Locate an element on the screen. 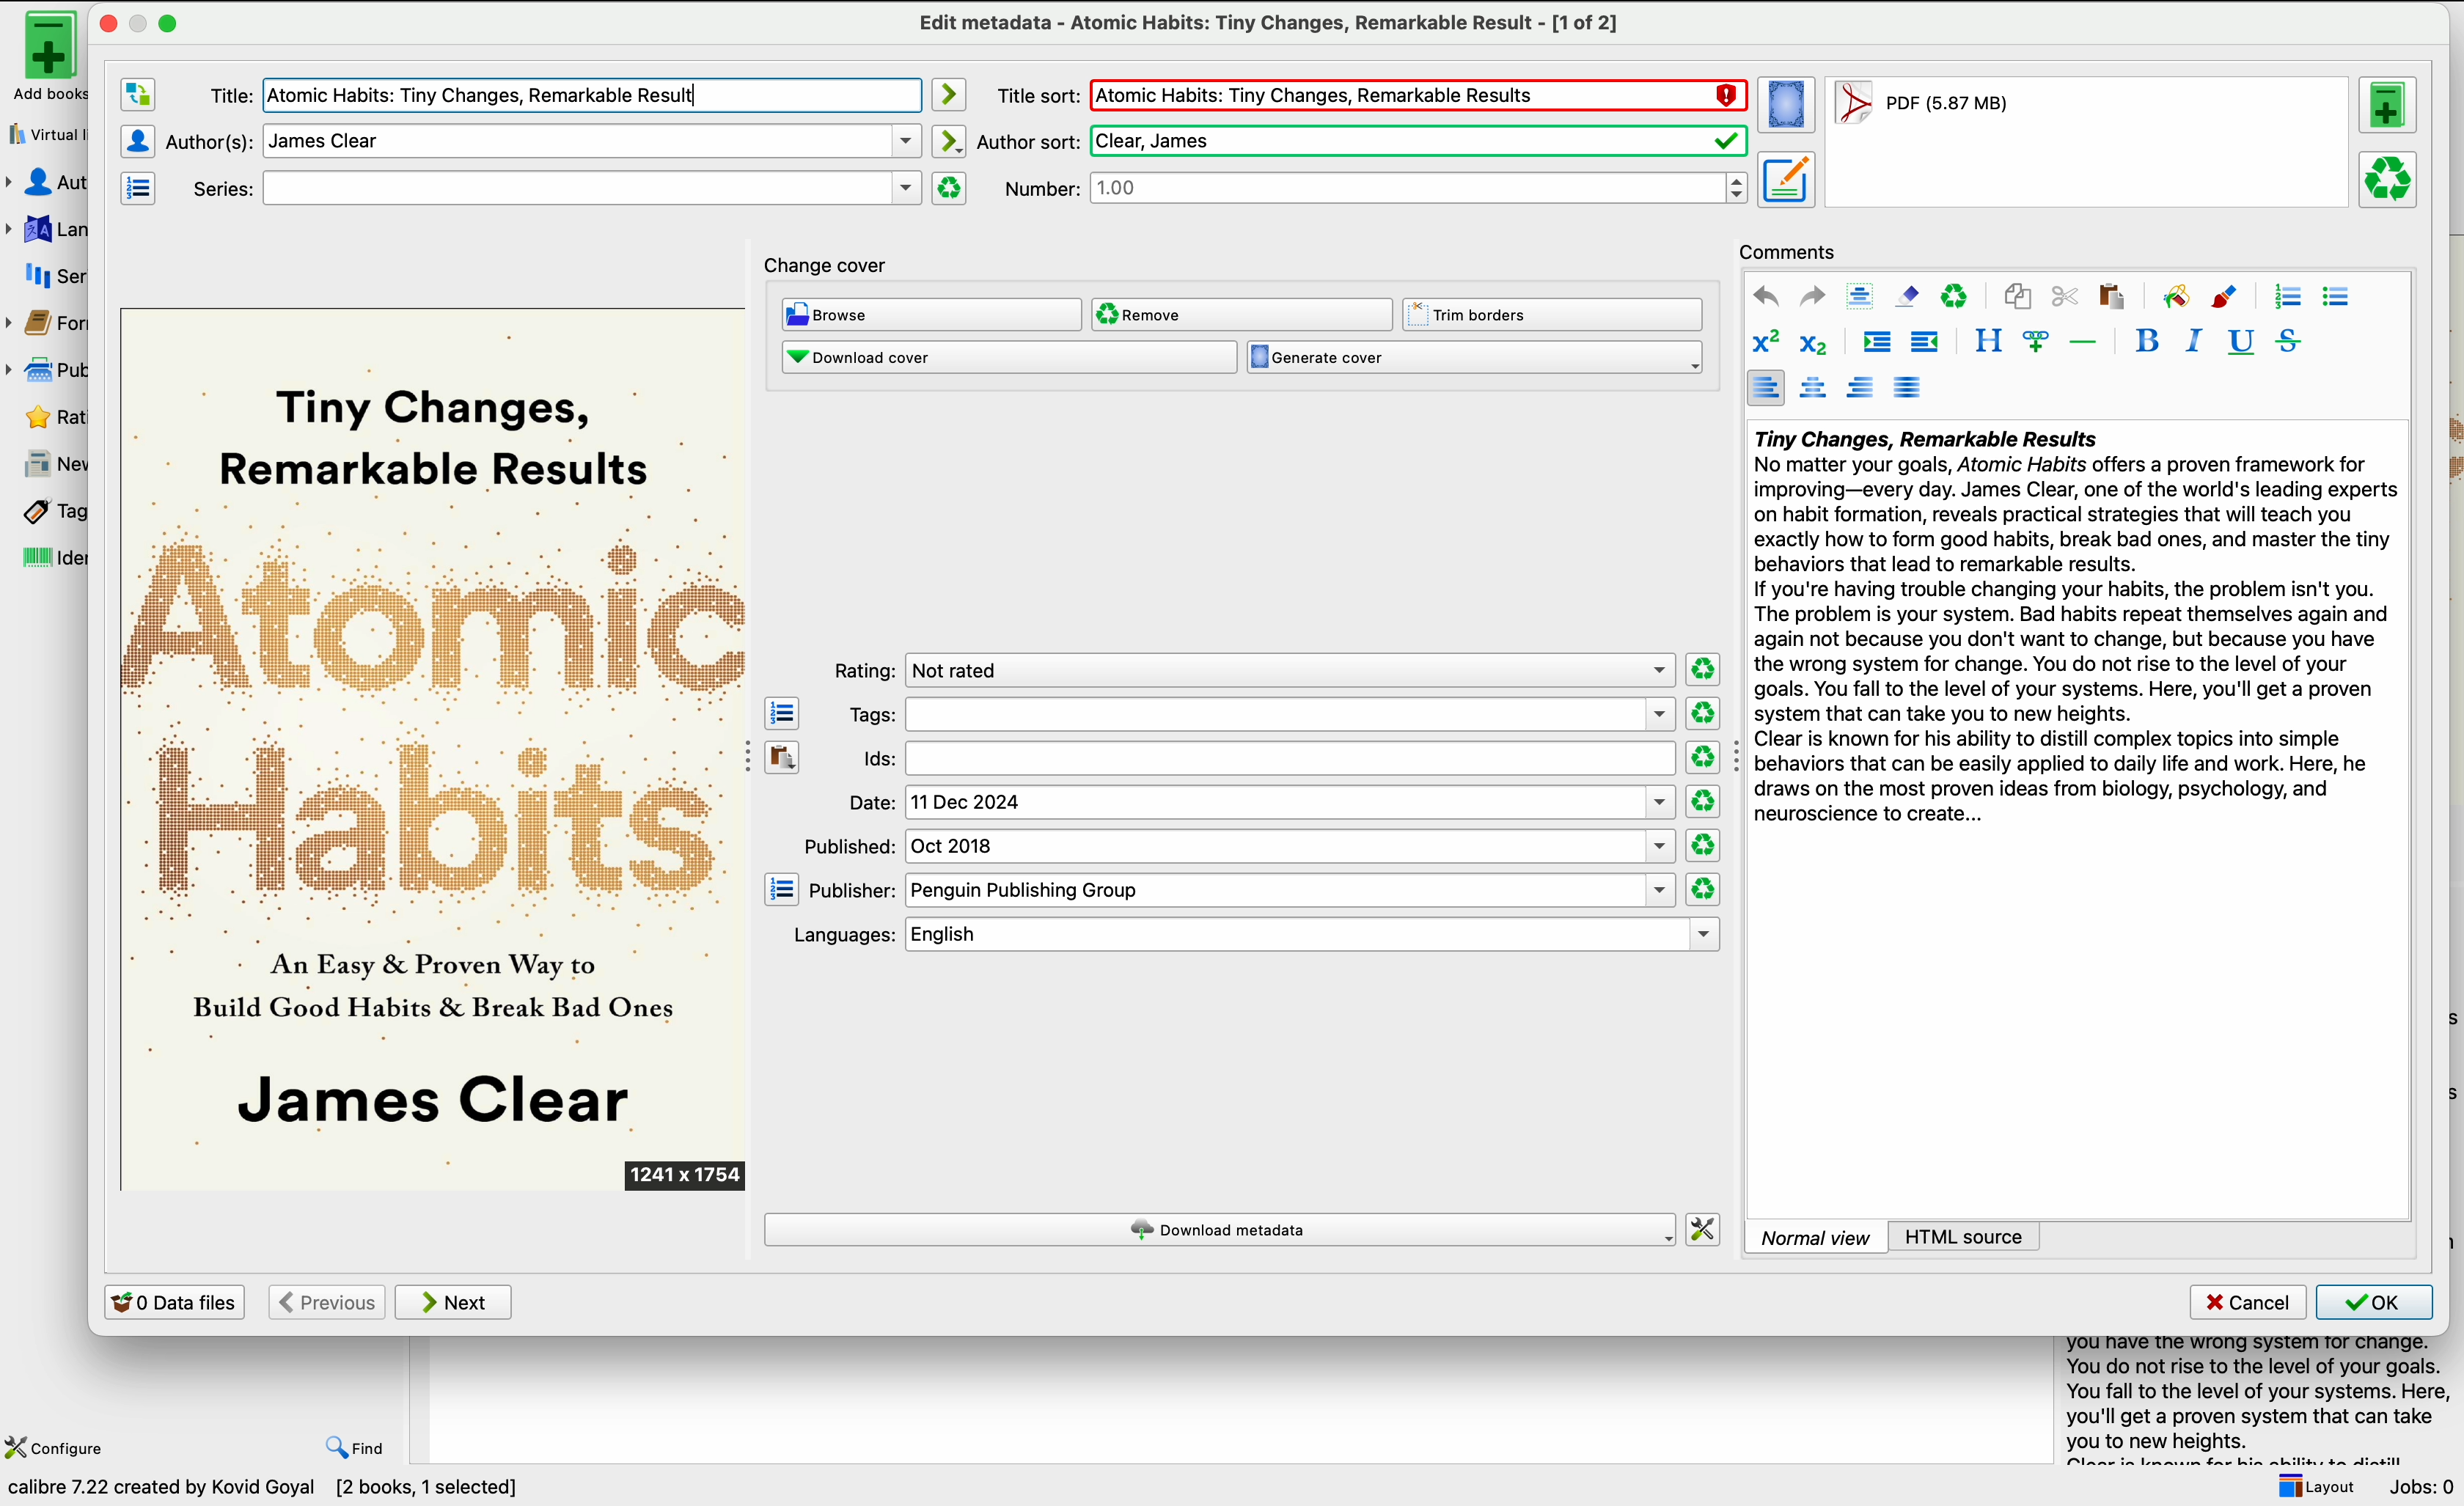 The height and width of the screenshot is (1506, 2464). find is located at coordinates (357, 1450).